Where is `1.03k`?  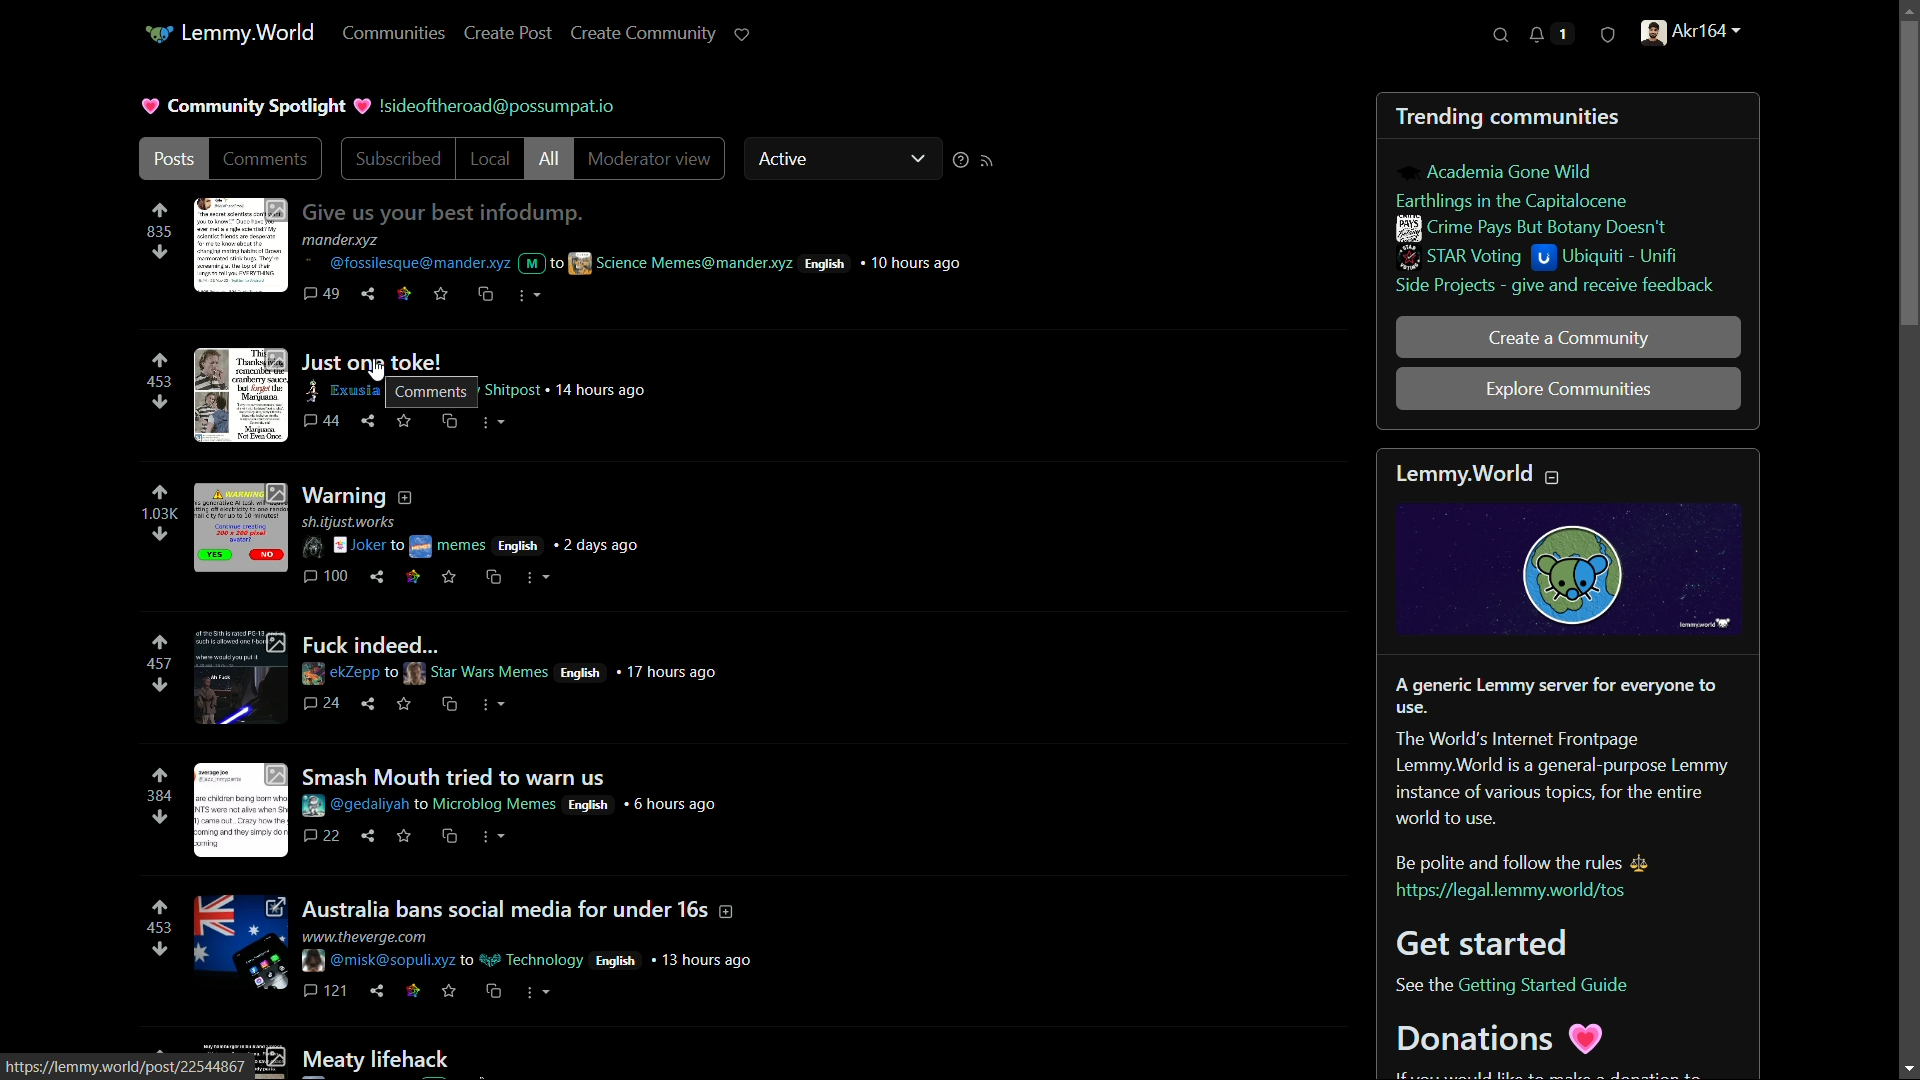
1.03k is located at coordinates (158, 515).